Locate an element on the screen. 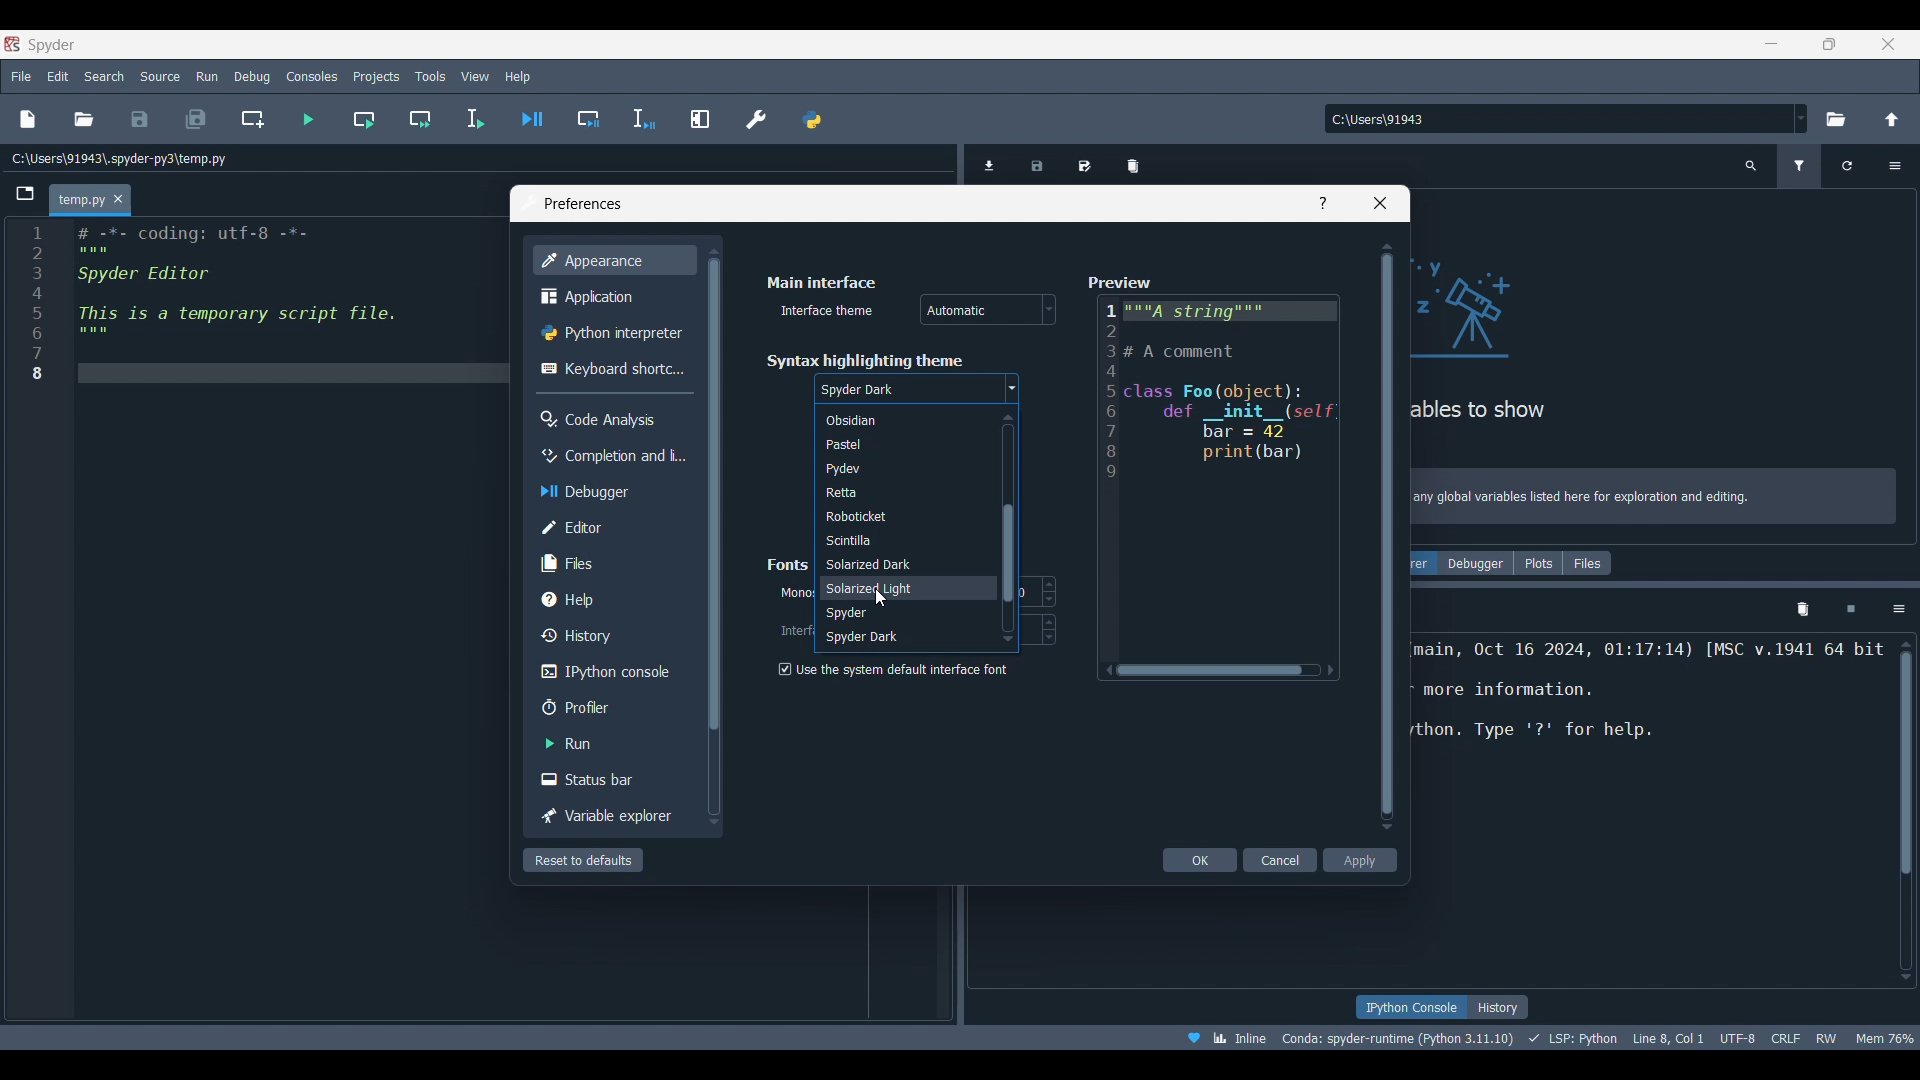  File path is located at coordinates (120, 158).